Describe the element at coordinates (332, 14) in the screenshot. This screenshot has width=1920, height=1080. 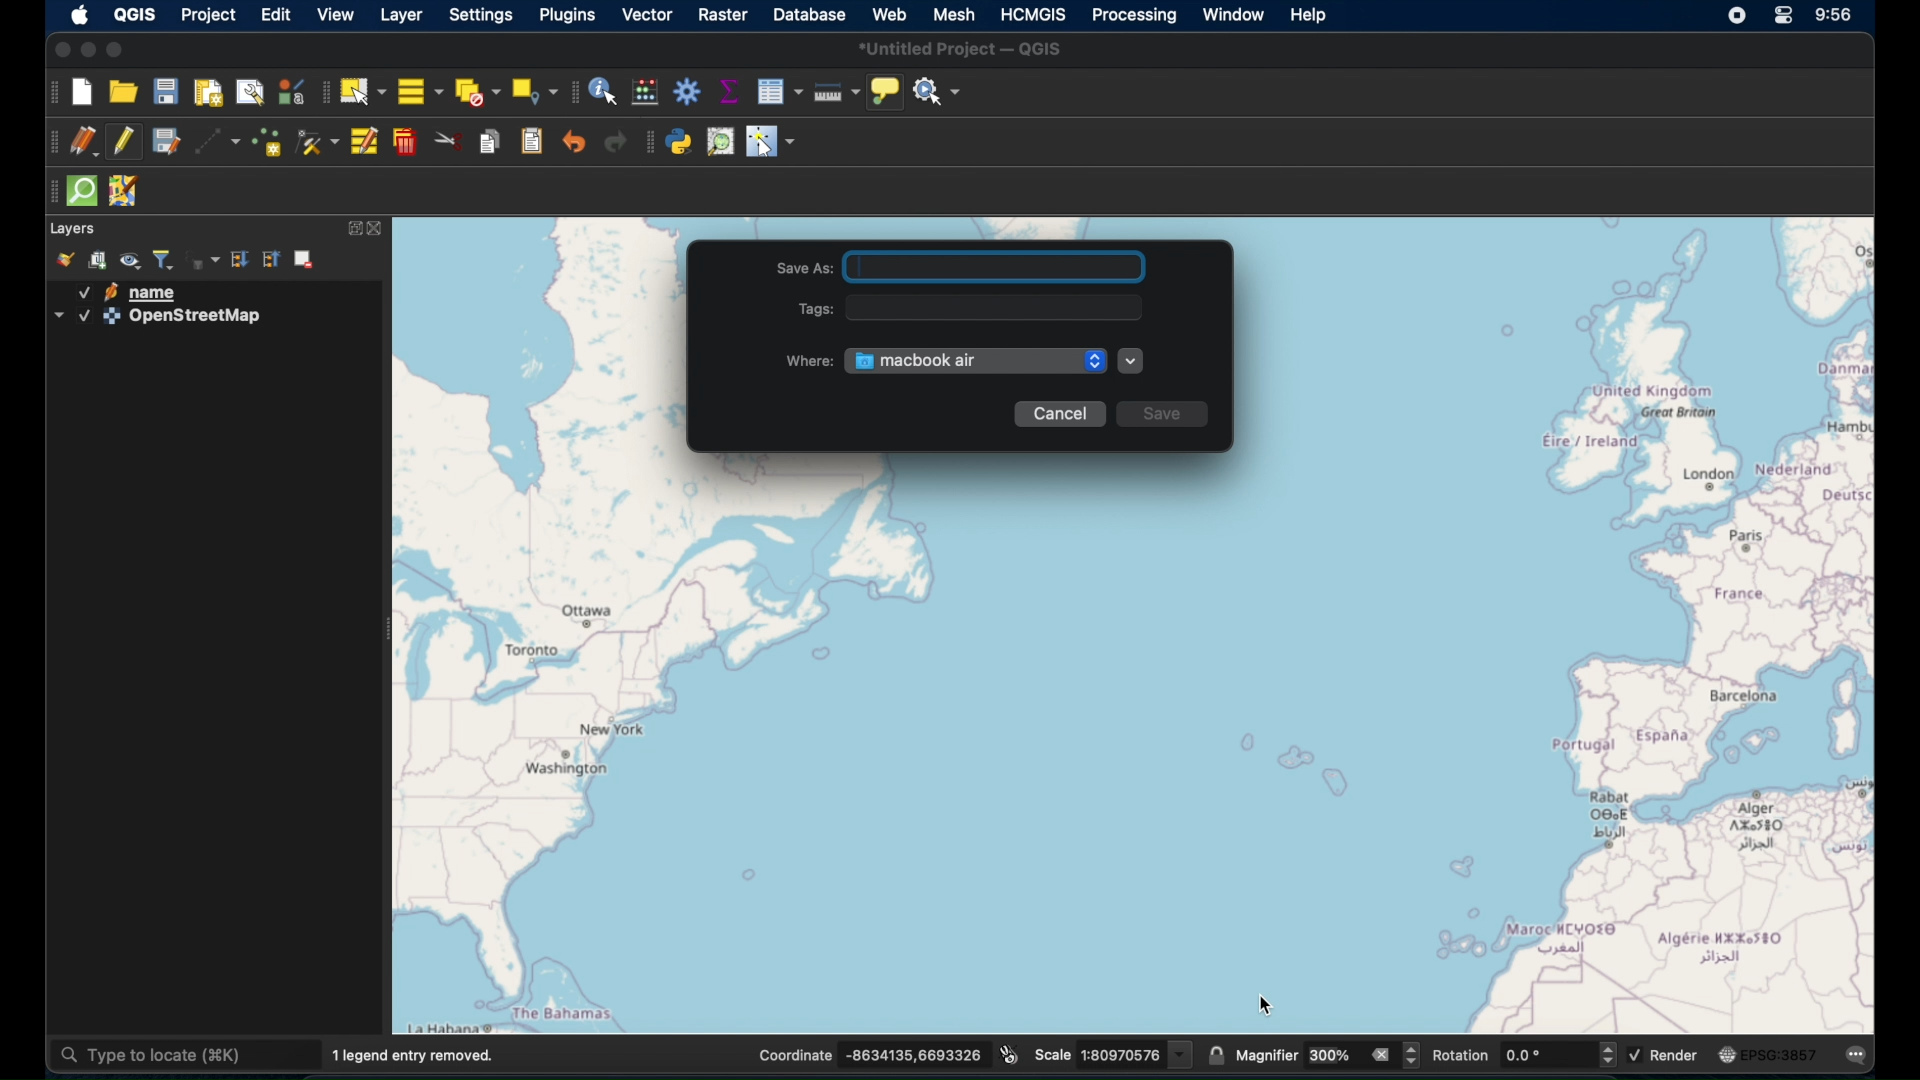
I see `view` at that location.